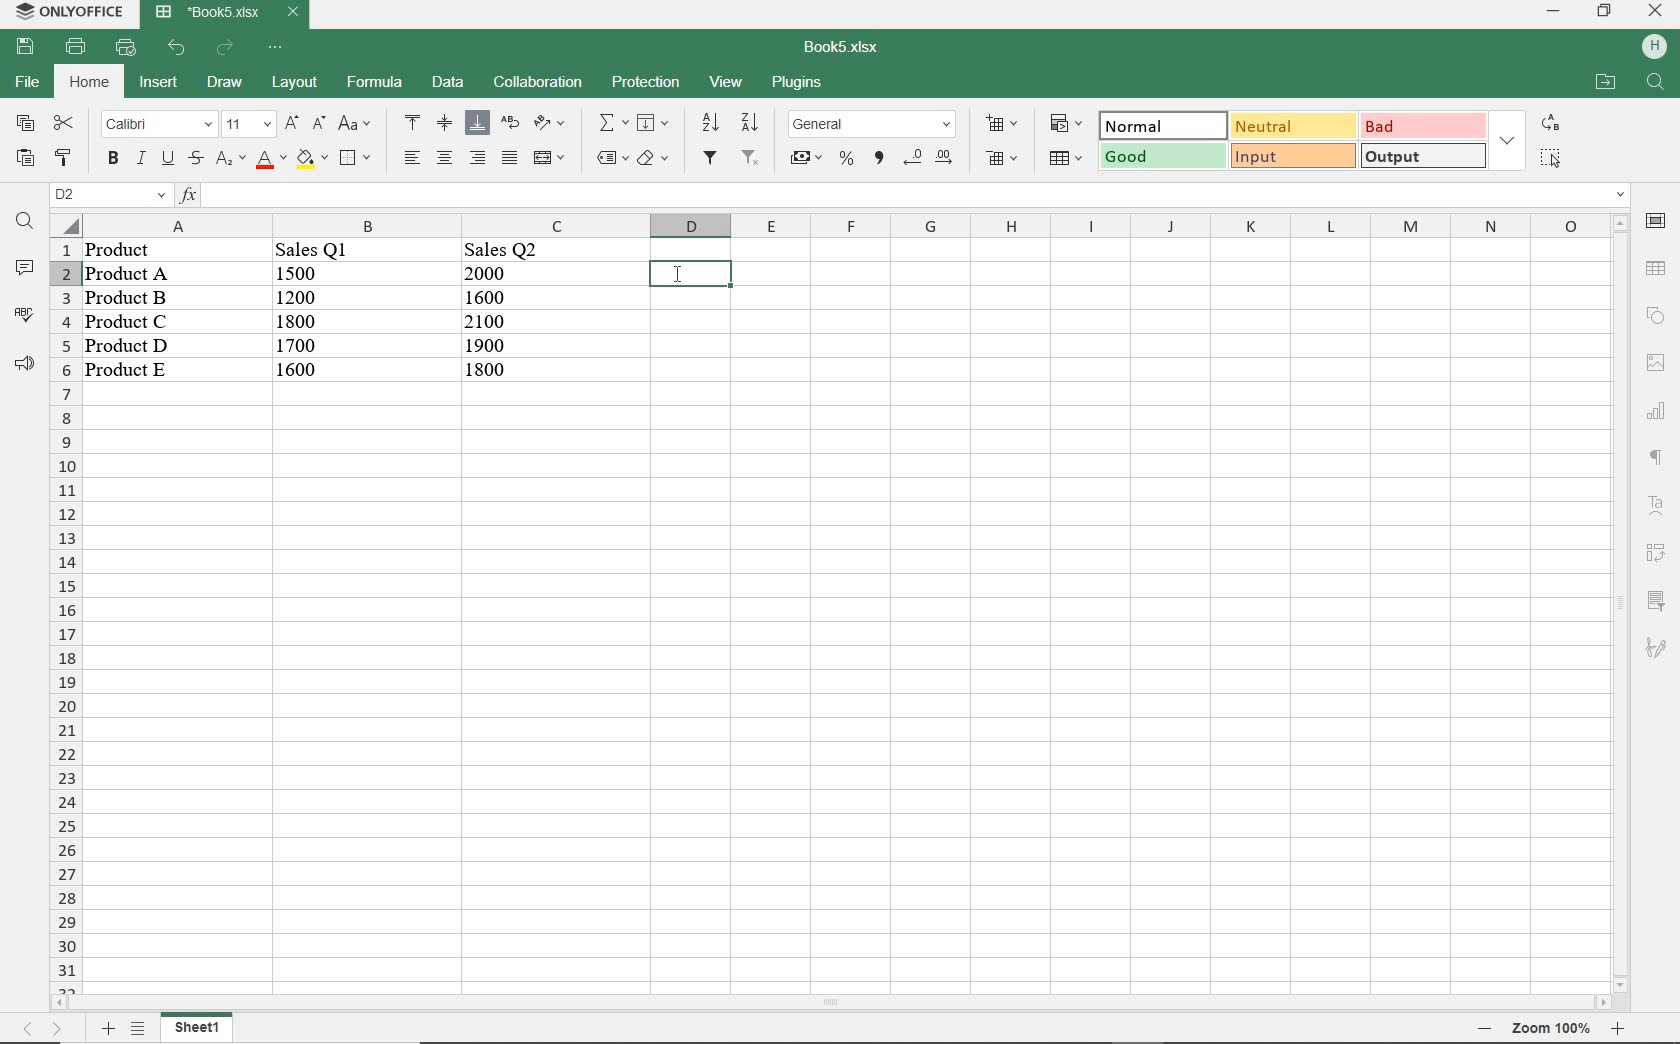 Image resolution: width=1680 pixels, height=1044 pixels. Describe the element at coordinates (375, 82) in the screenshot. I see `formula` at that location.